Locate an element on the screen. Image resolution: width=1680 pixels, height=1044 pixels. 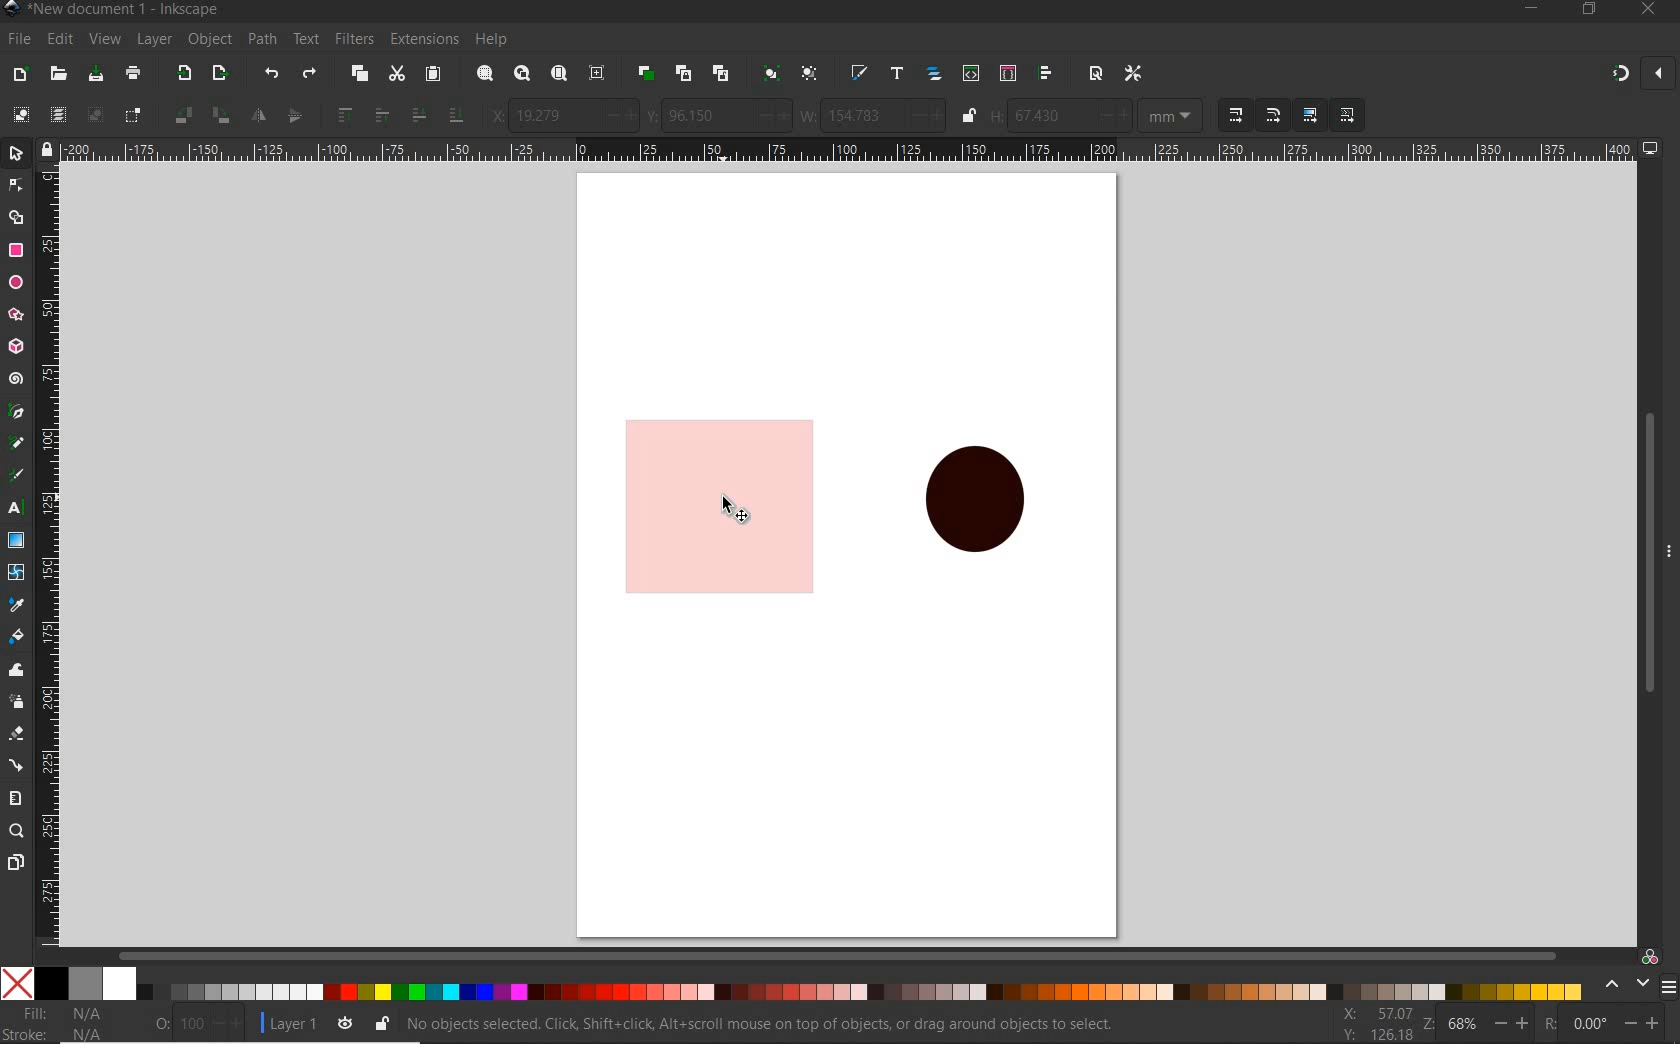
scrollbar is located at coordinates (1649, 536).